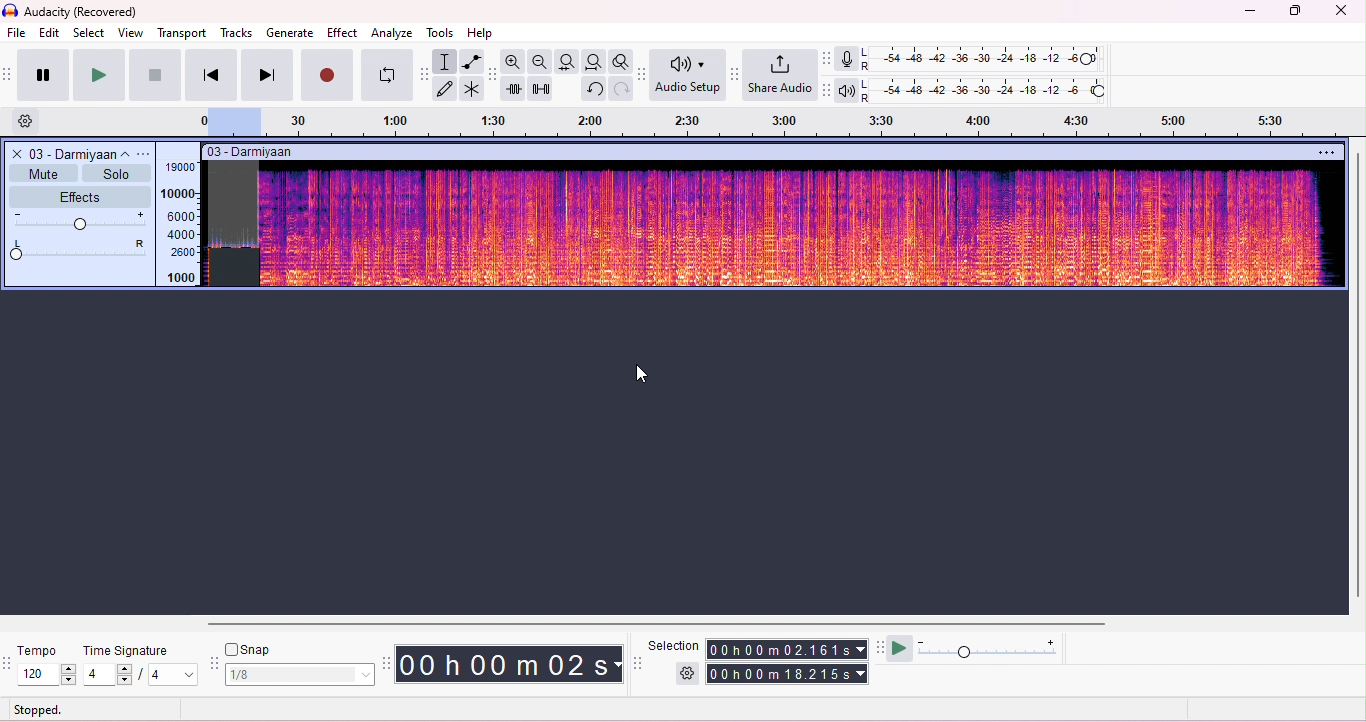  Describe the element at coordinates (116, 173) in the screenshot. I see `solo` at that location.